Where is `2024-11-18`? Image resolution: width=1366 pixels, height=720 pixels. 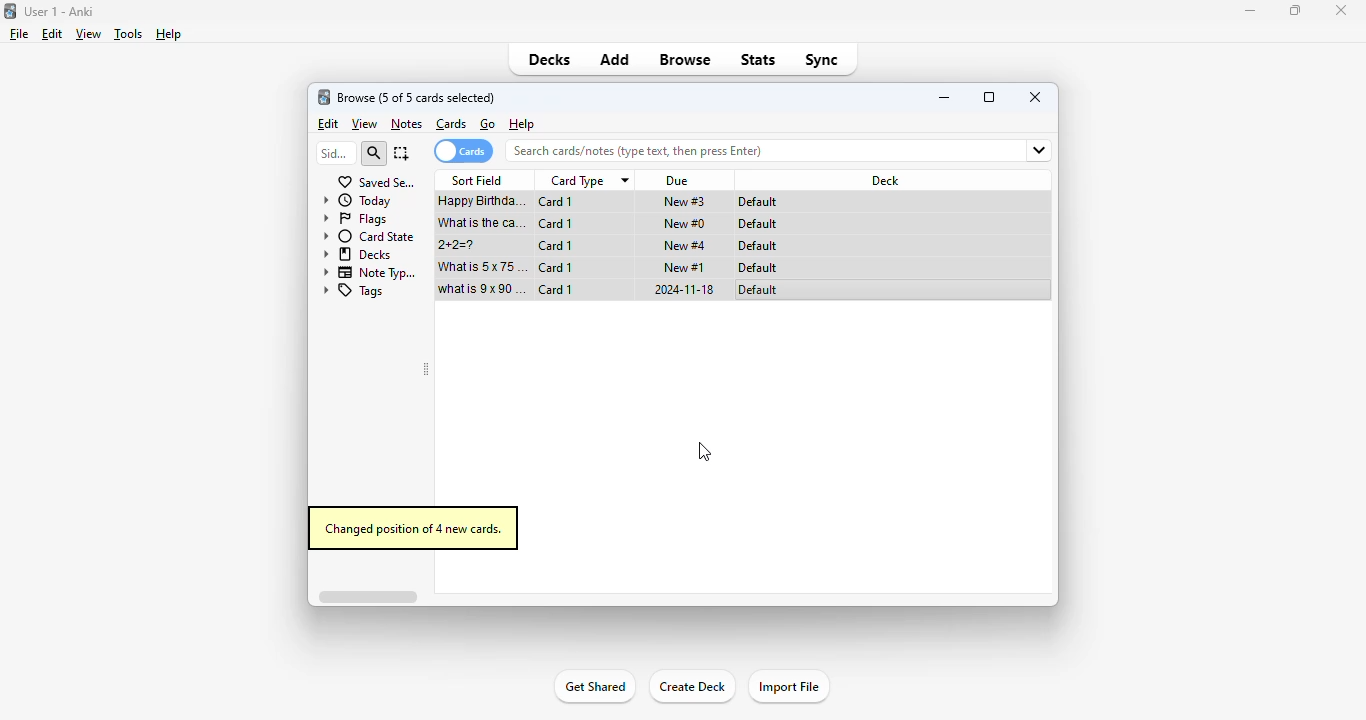 2024-11-18 is located at coordinates (682, 289).